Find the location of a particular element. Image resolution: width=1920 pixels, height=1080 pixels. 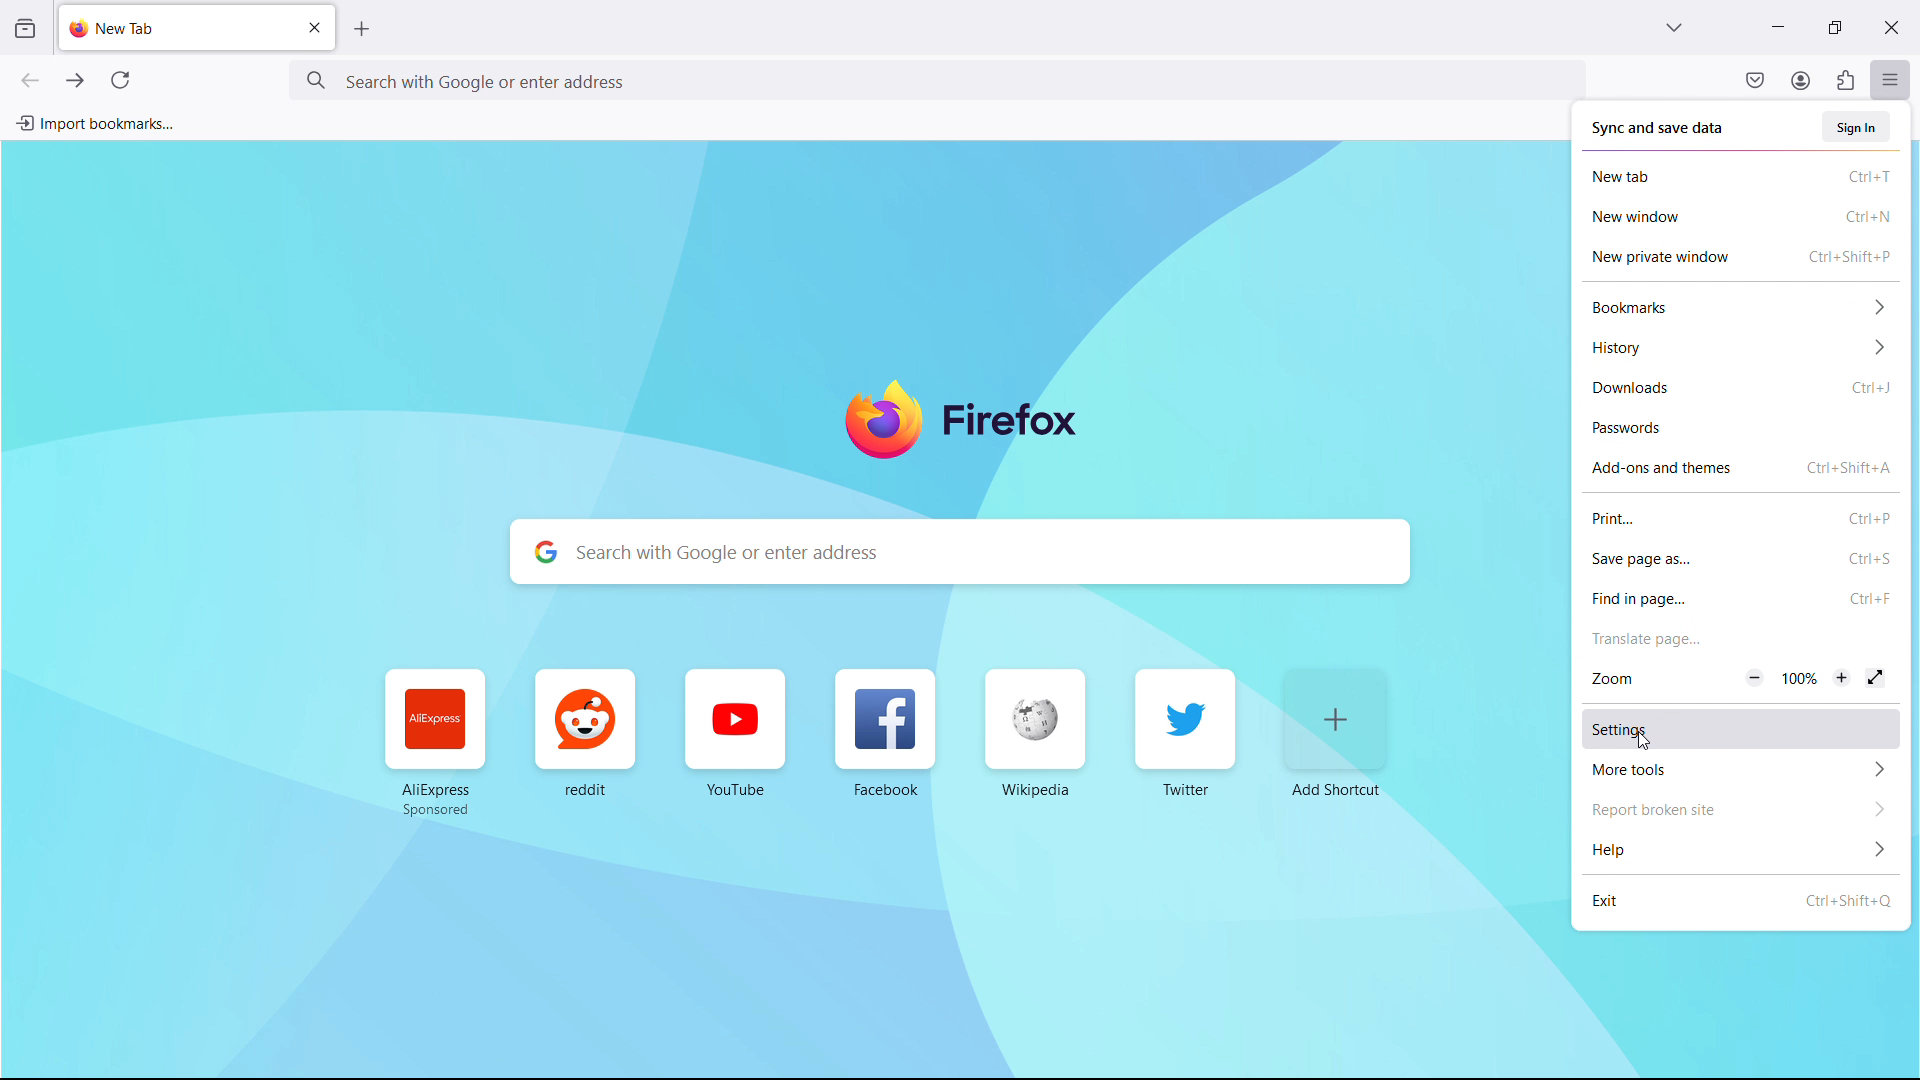

reload current page is located at coordinates (120, 84).